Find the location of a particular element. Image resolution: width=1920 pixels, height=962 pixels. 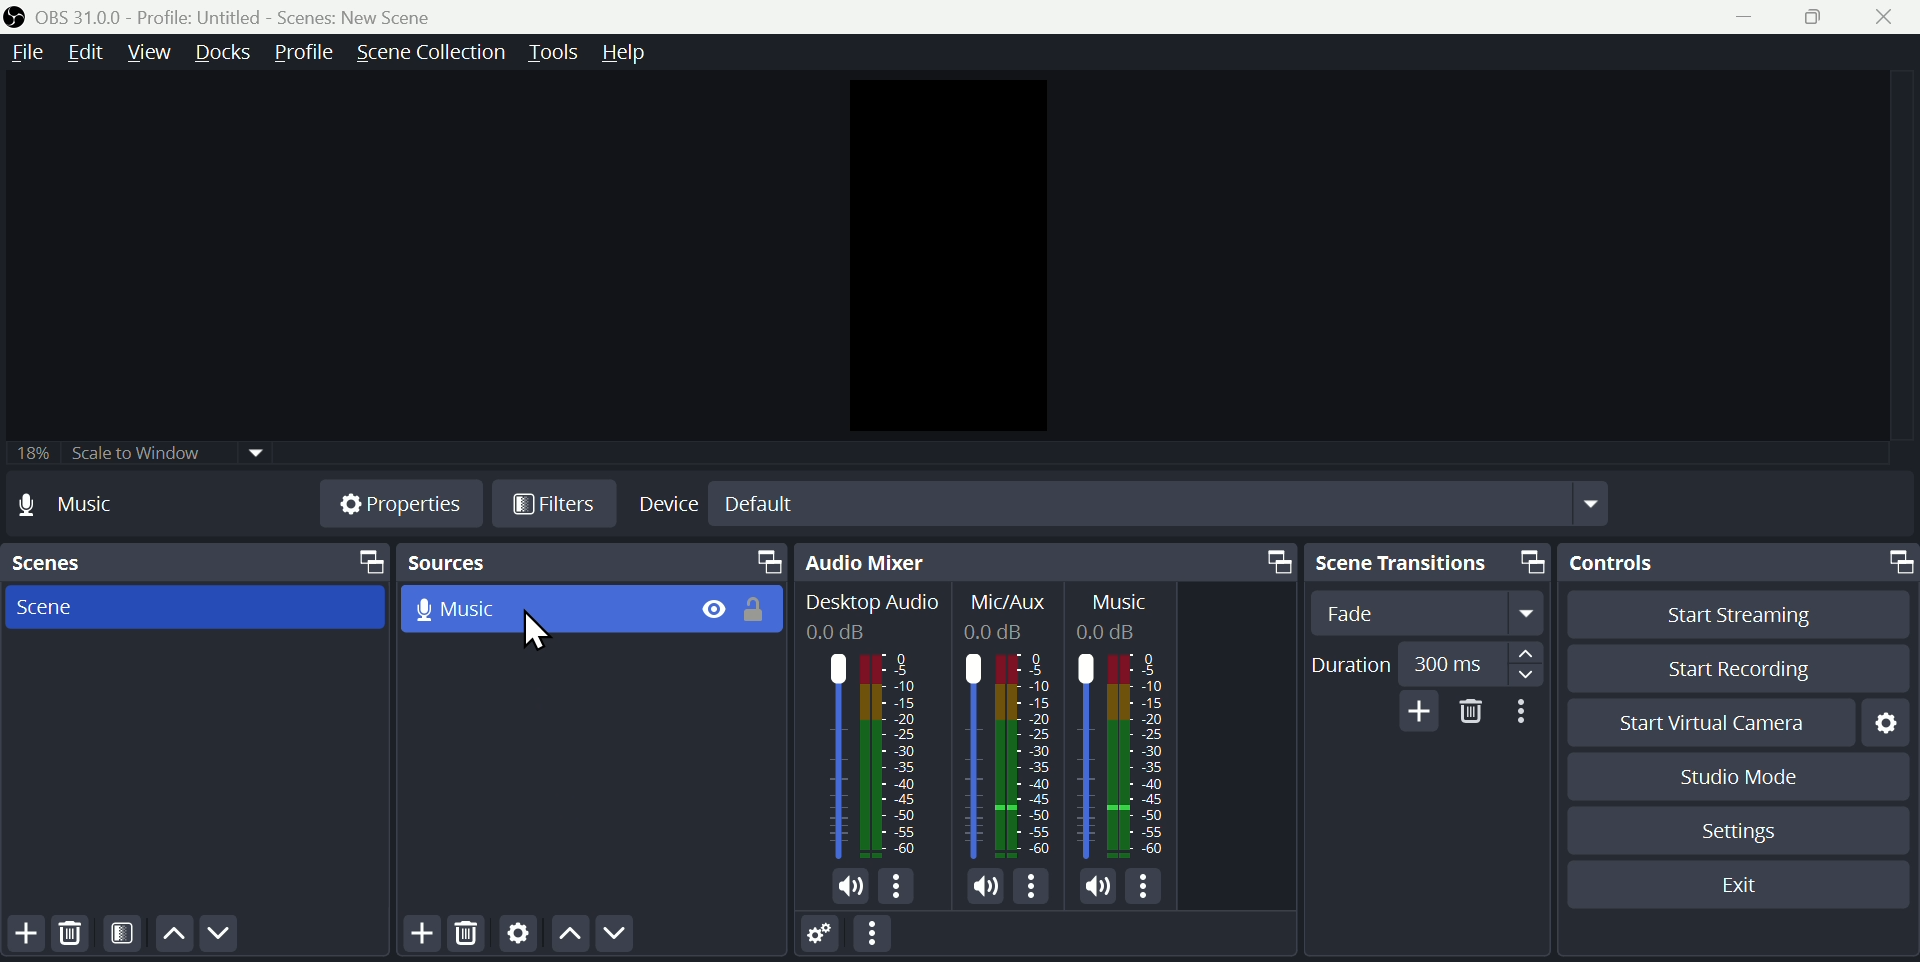

Audio mixer is located at coordinates (1043, 561).